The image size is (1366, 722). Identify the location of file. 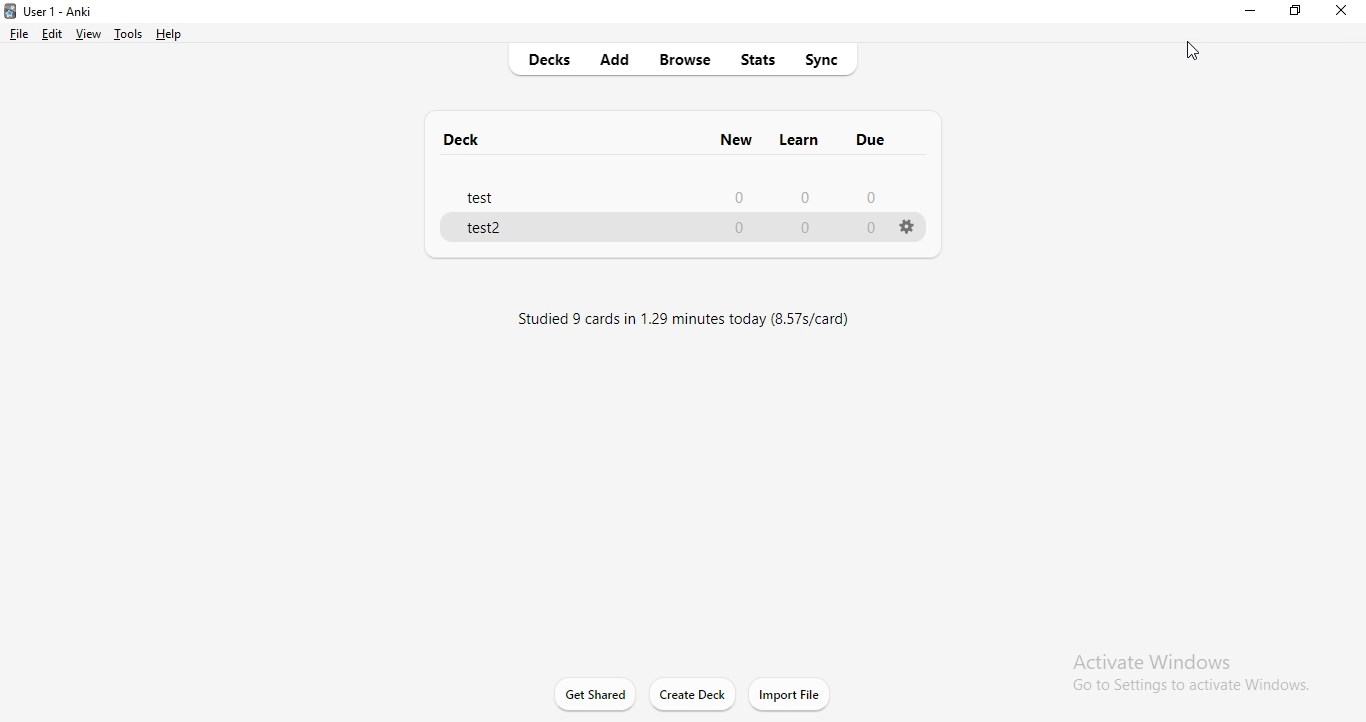
(21, 34).